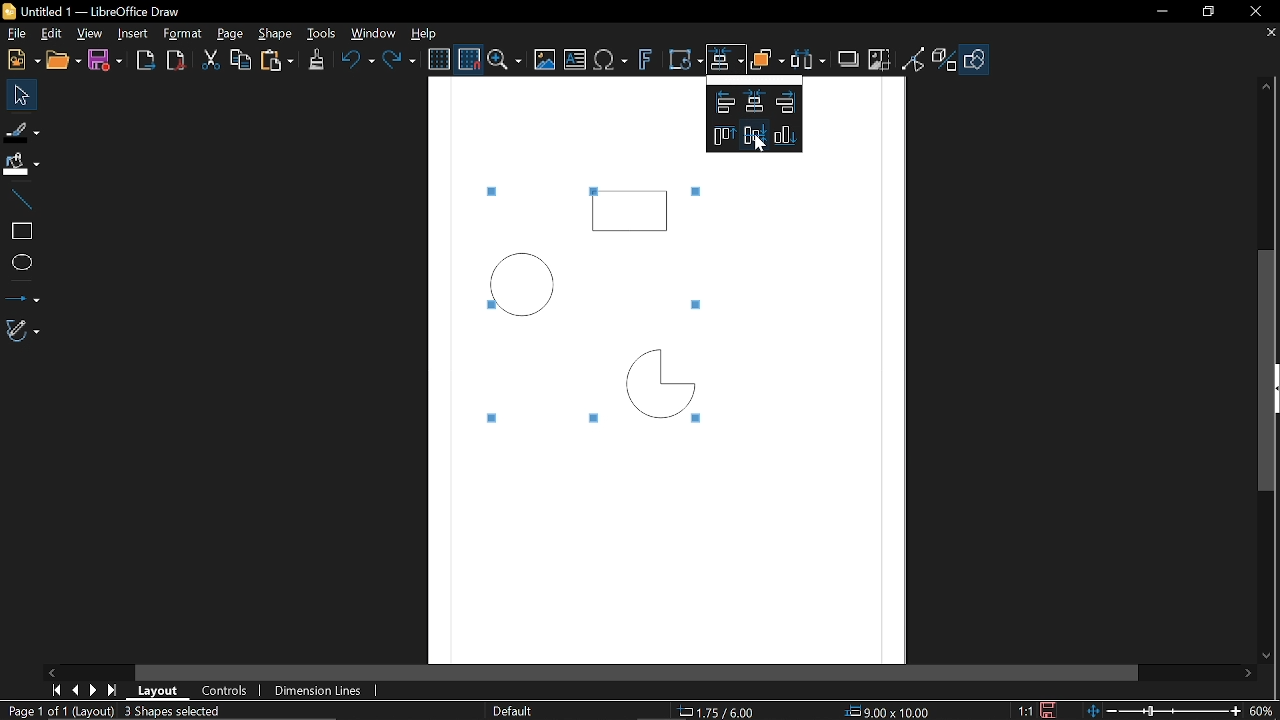  I want to click on Fill Line , so click(22, 131).